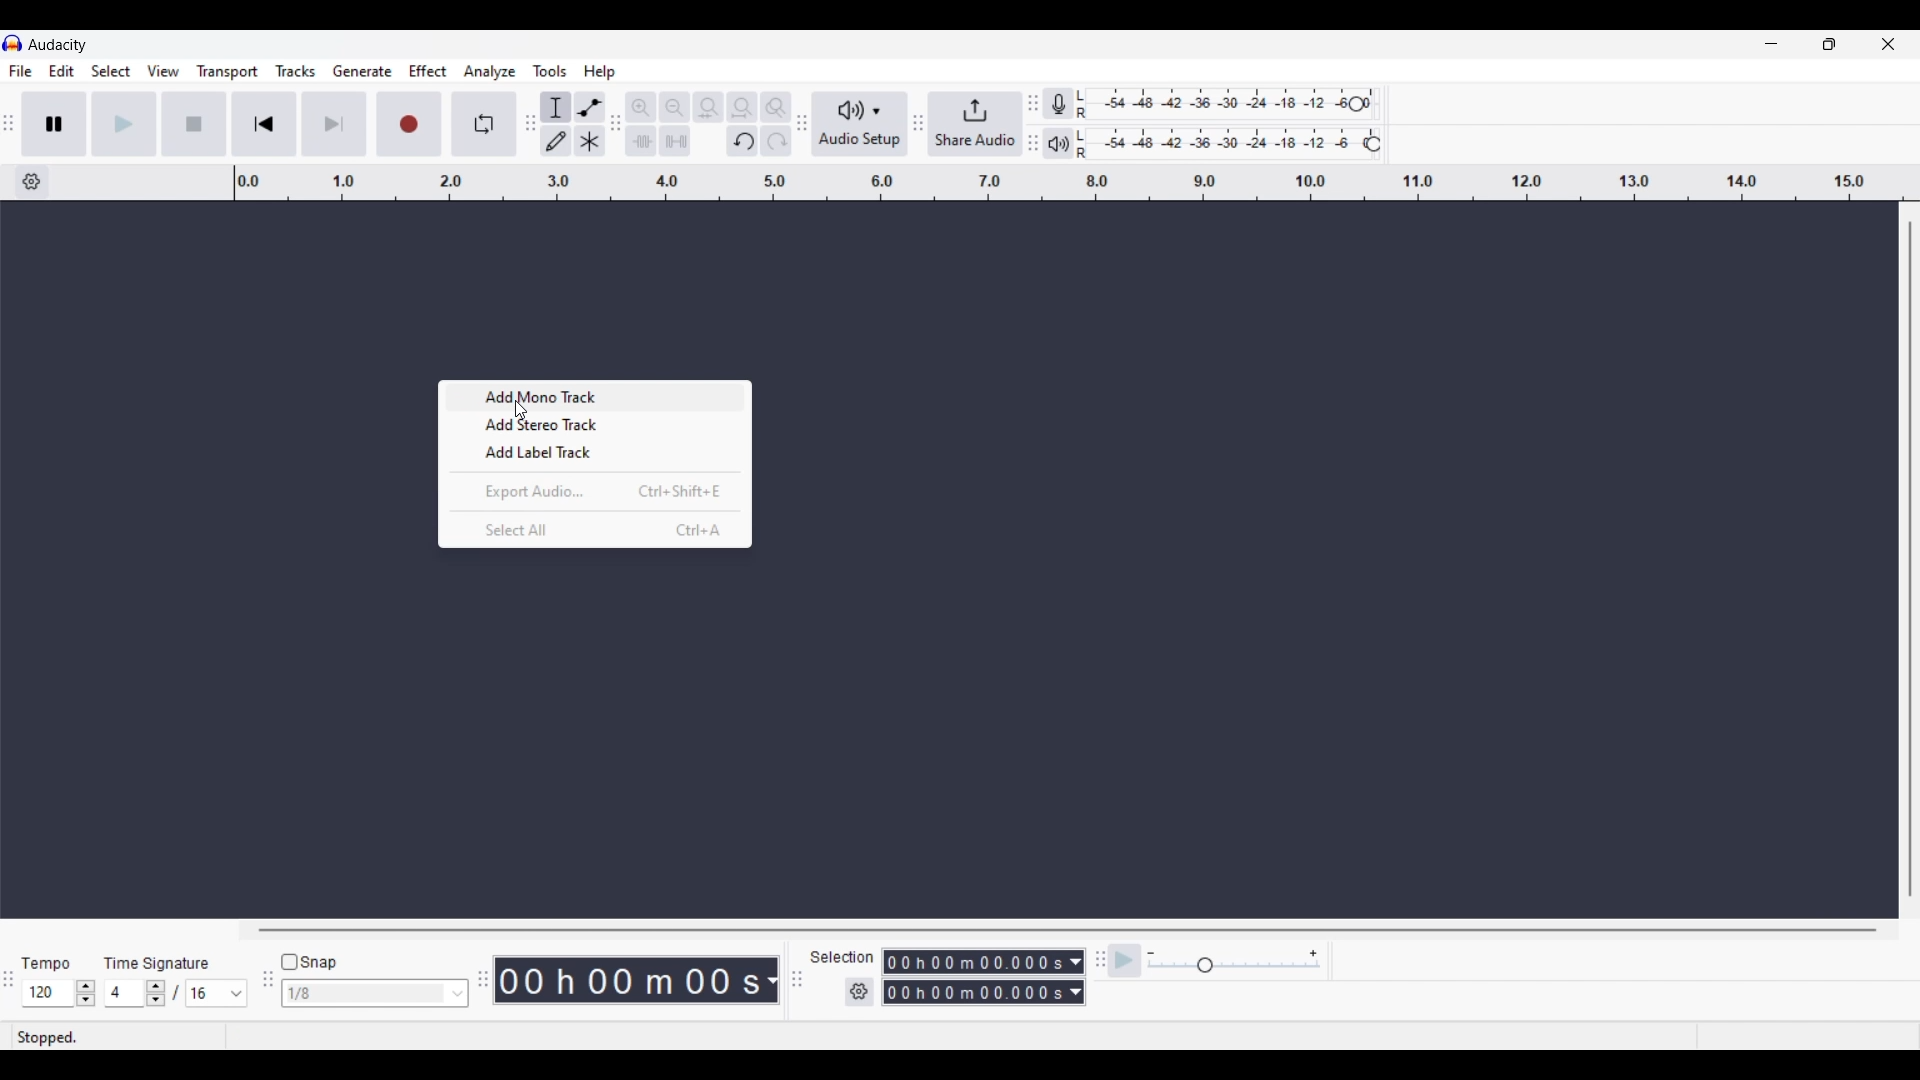 The image size is (1920, 1080). I want to click on Shows recorded duration, so click(628, 980).